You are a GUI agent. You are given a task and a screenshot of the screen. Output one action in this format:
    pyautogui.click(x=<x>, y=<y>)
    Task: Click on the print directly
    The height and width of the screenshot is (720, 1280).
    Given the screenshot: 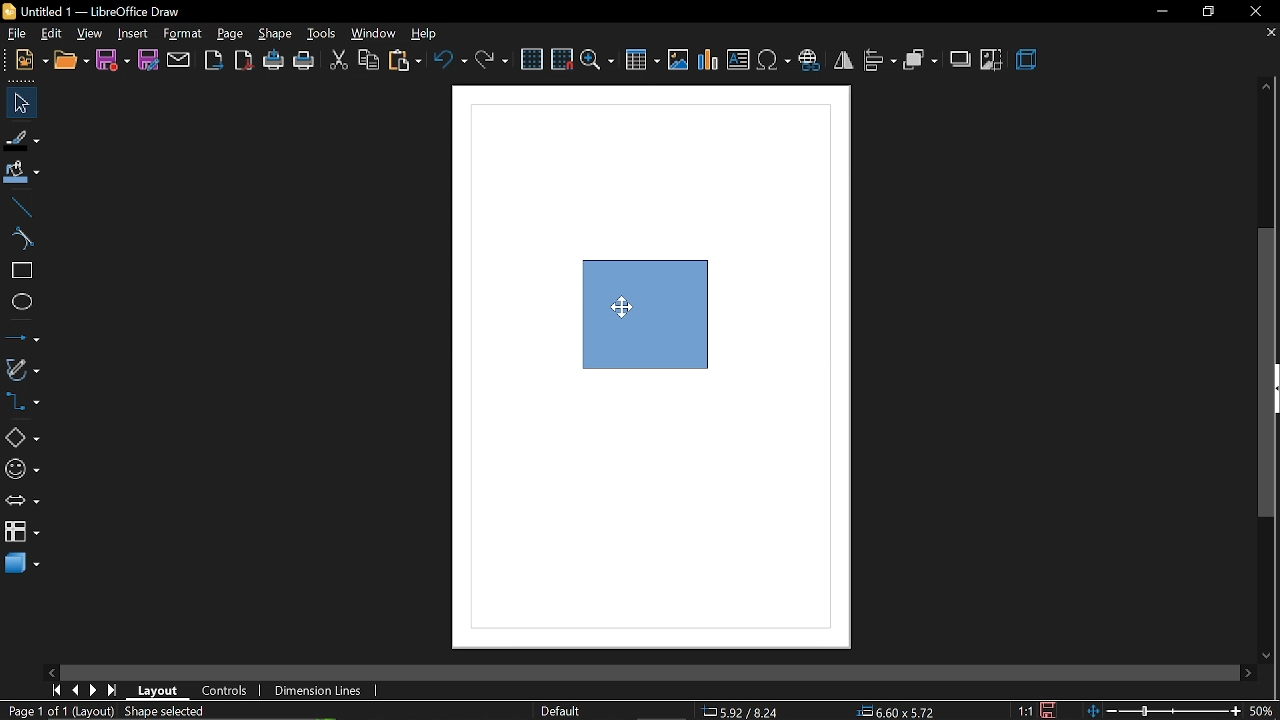 What is the action you would take?
    pyautogui.click(x=273, y=61)
    